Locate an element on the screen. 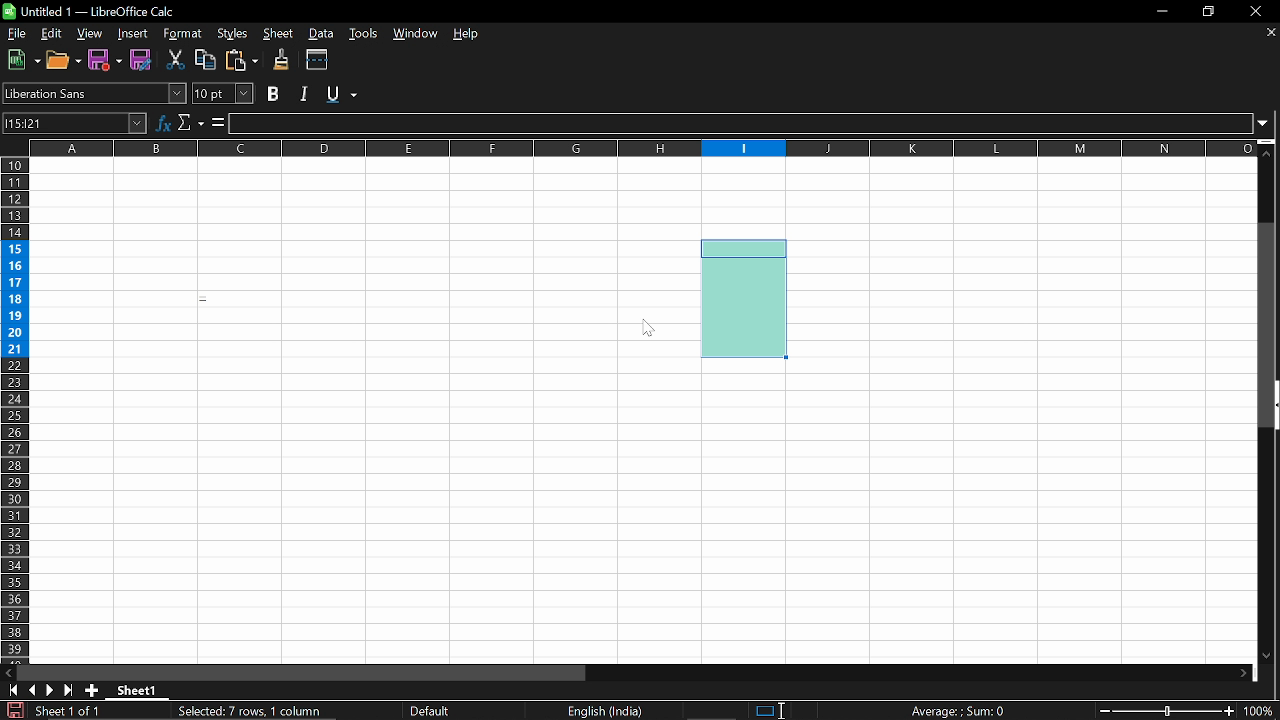 Image resolution: width=1280 pixels, height=720 pixels. Current sheet is located at coordinates (67, 712).